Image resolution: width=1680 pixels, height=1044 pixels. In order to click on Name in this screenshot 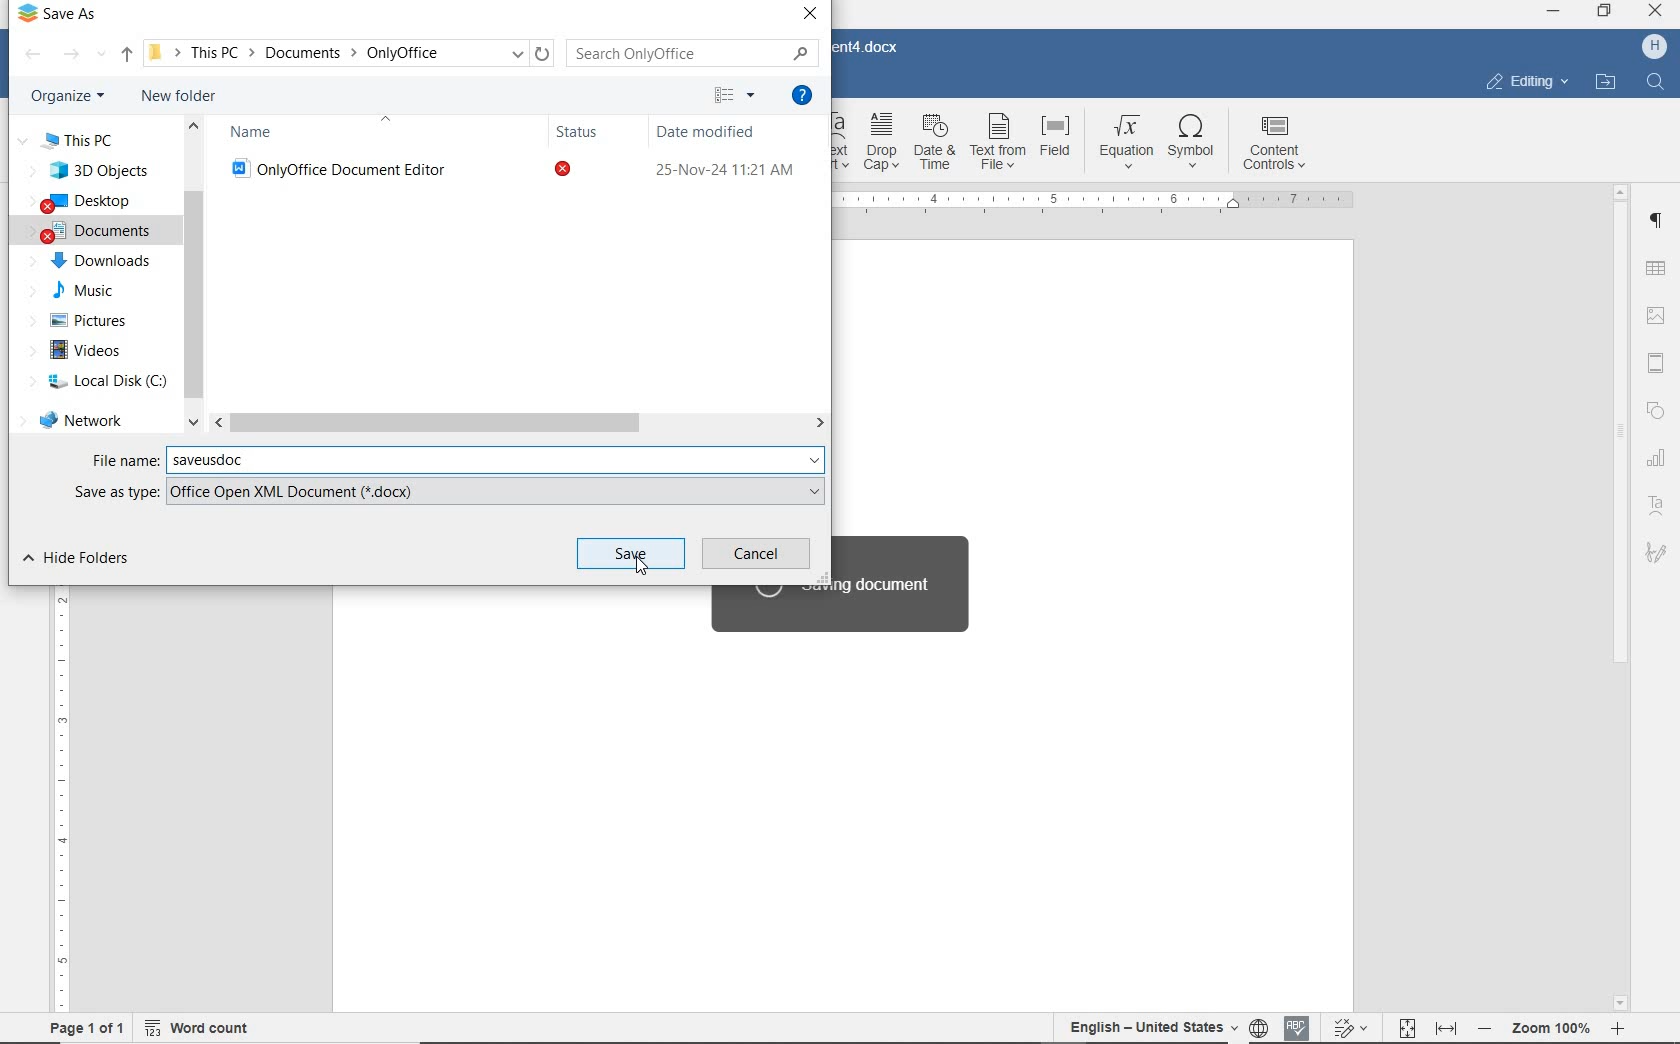, I will do `click(259, 133)`.